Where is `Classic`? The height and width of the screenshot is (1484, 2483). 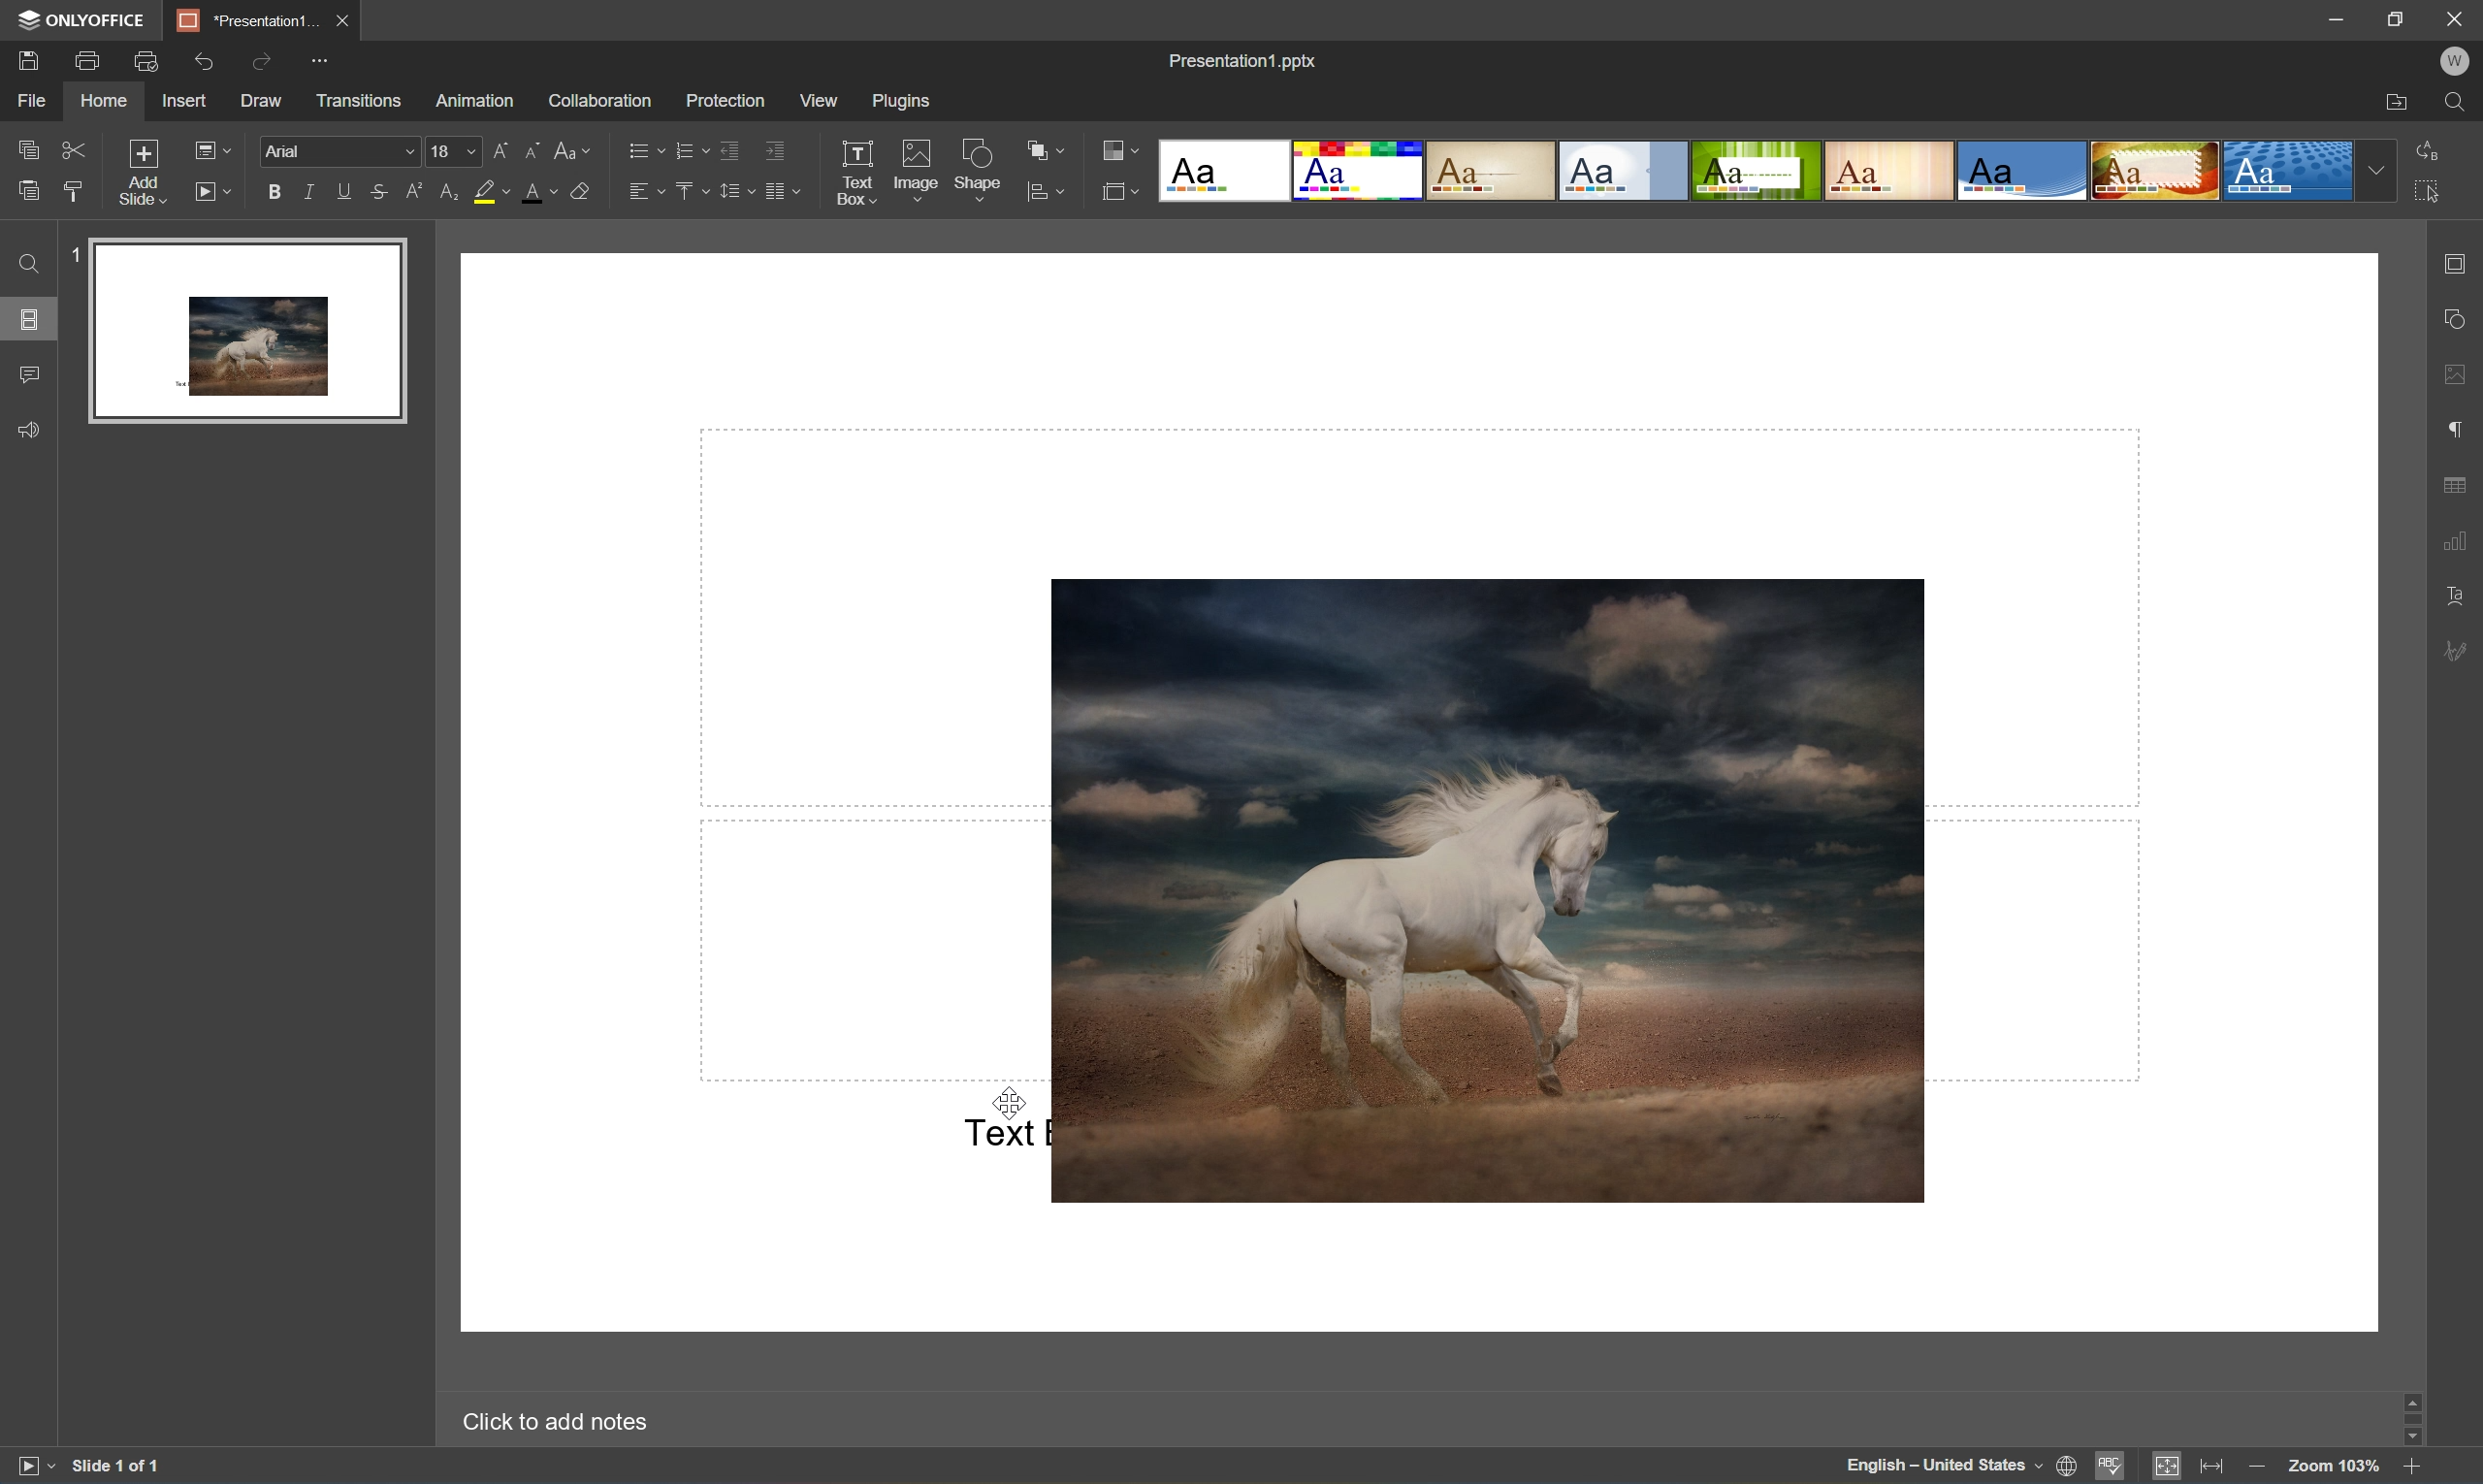 Classic is located at coordinates (1493, 172).